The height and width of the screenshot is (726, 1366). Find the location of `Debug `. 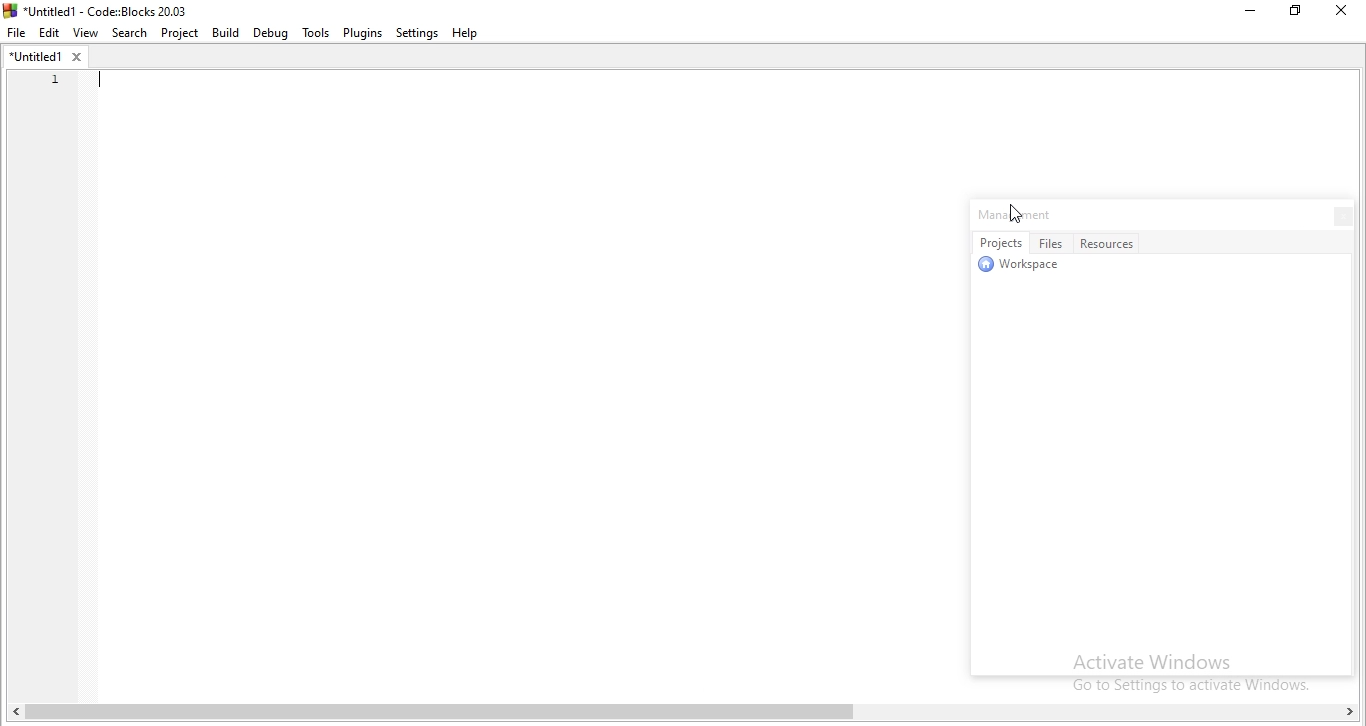

Debug  is located at coordinates (269, 33).